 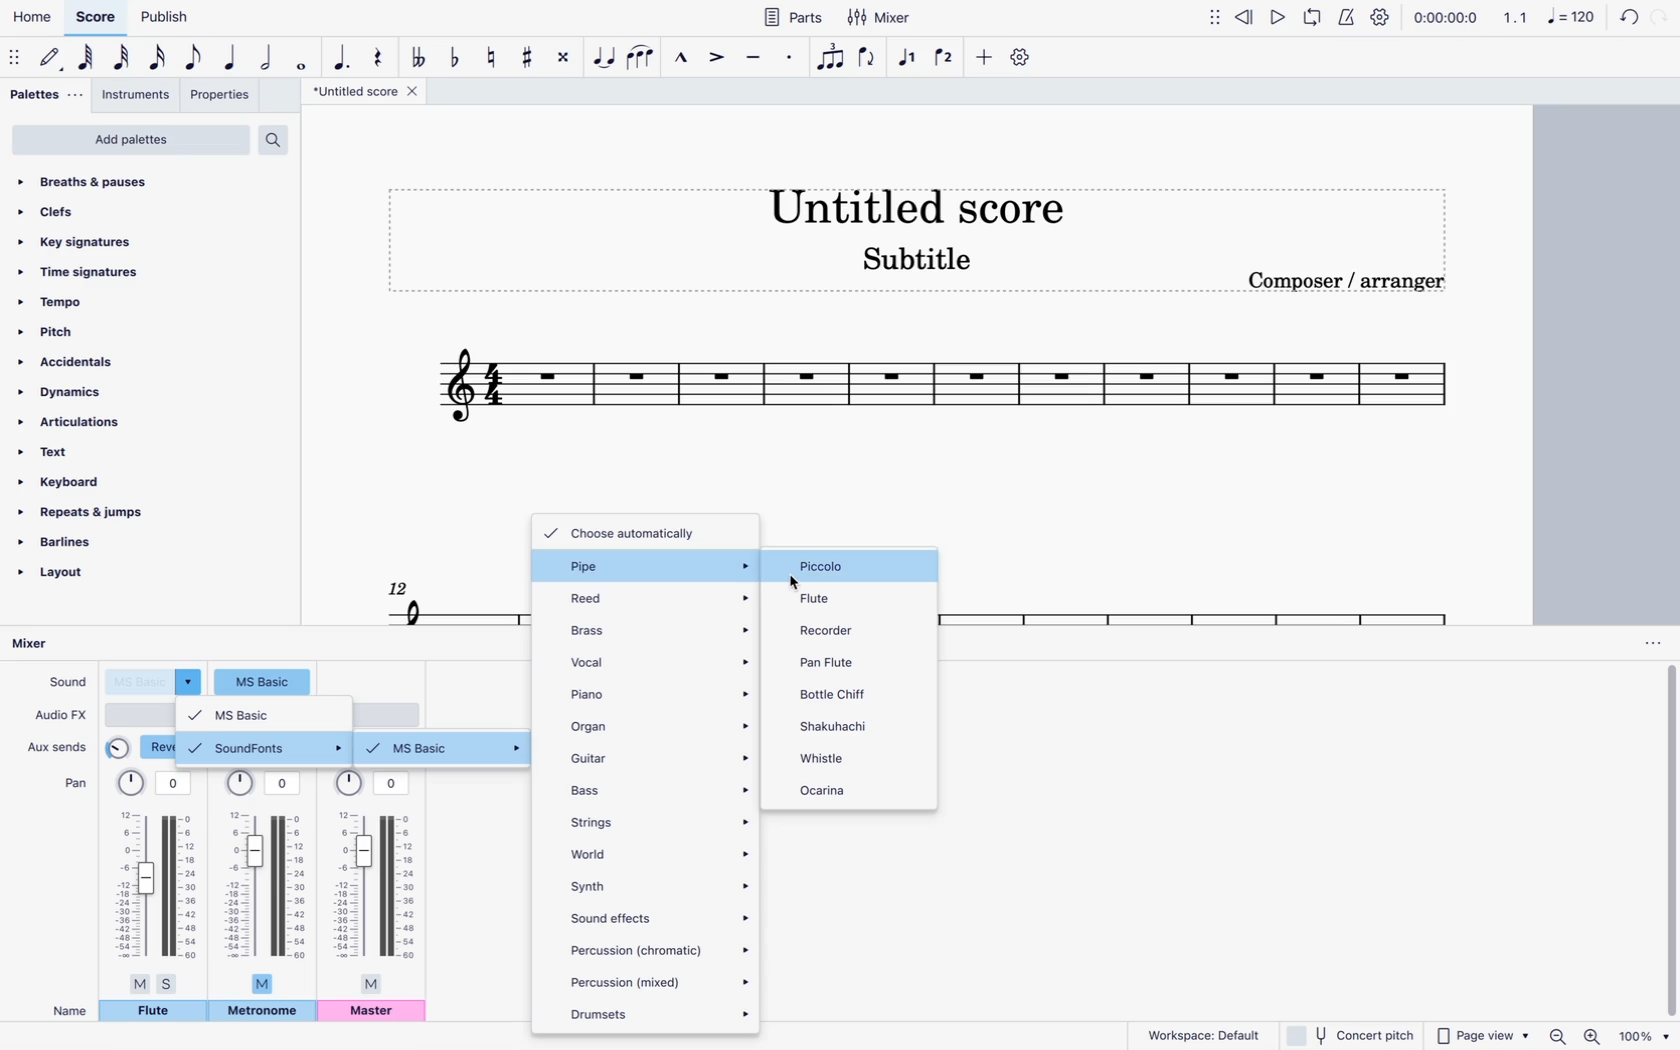 What do you see at coordinates (1216, 16) in the screenshot?
I see `move` at bounding box center [1216, 16].